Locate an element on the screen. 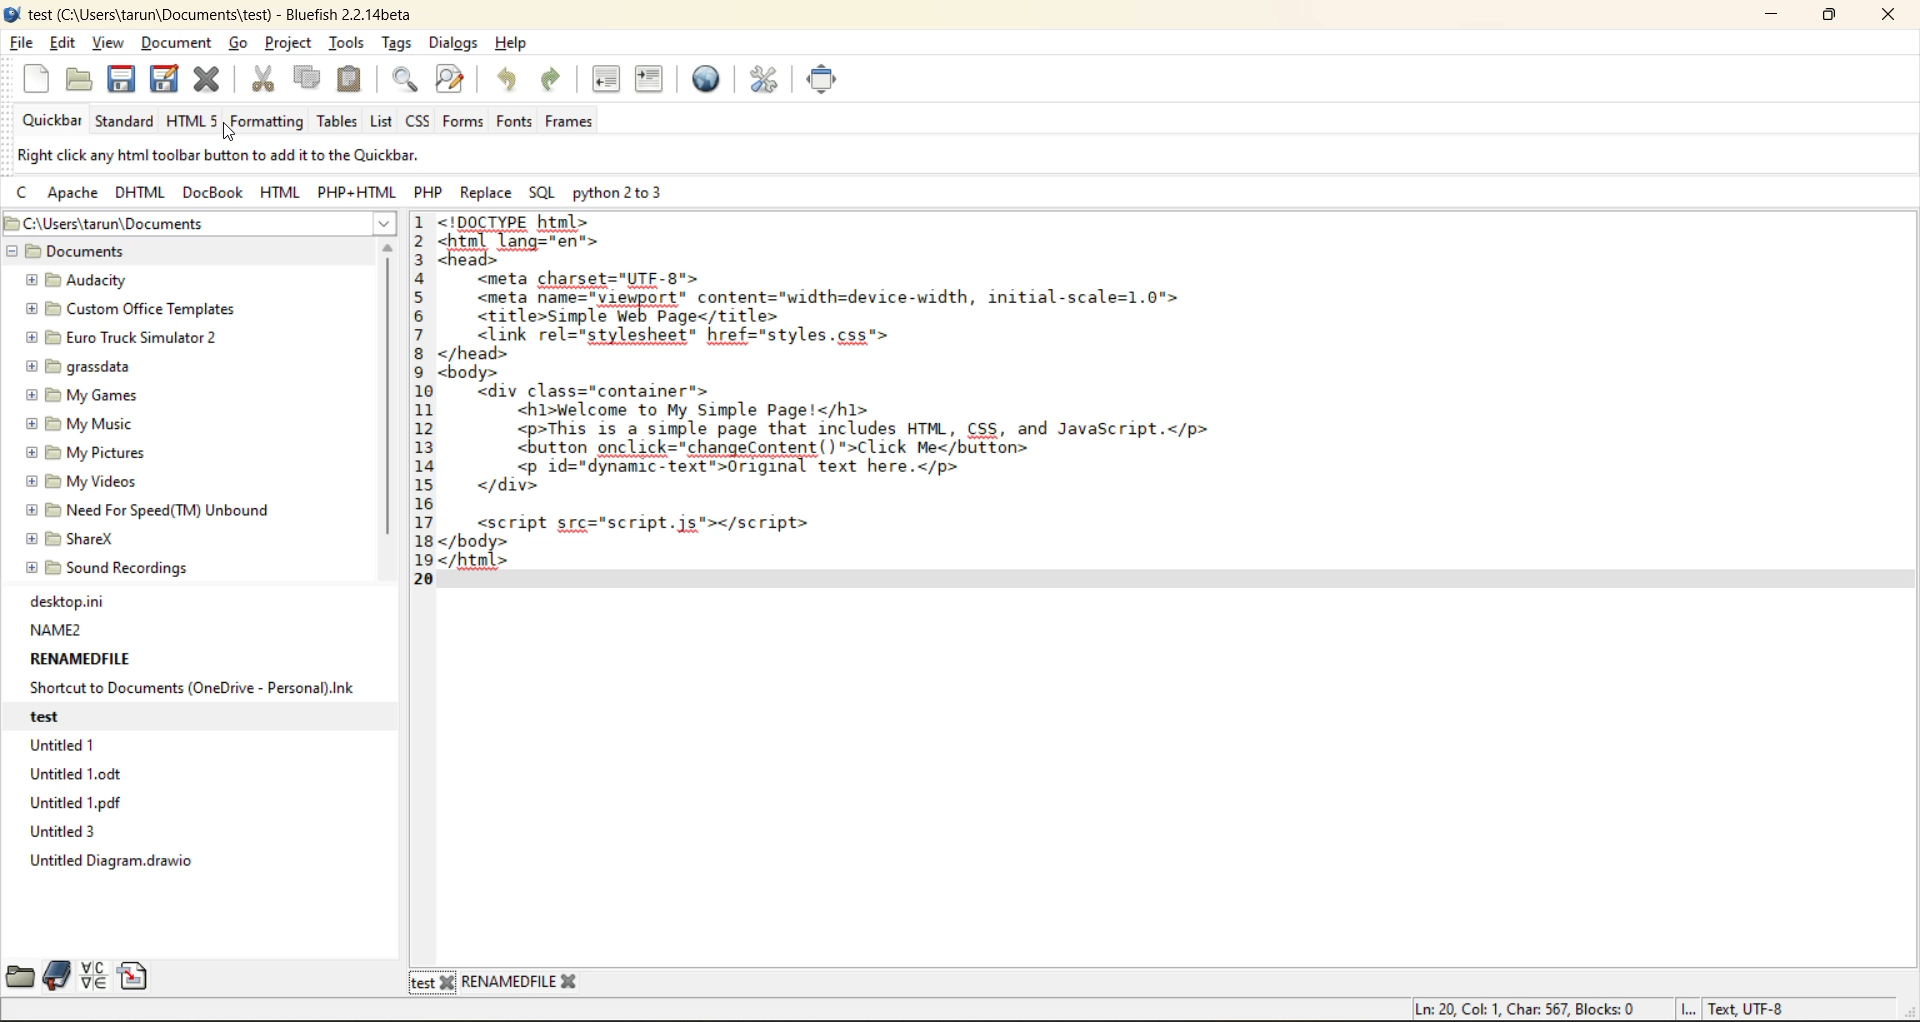 This screenshot has height=1022, width=1920. tools is located at coordinates (343, 44).